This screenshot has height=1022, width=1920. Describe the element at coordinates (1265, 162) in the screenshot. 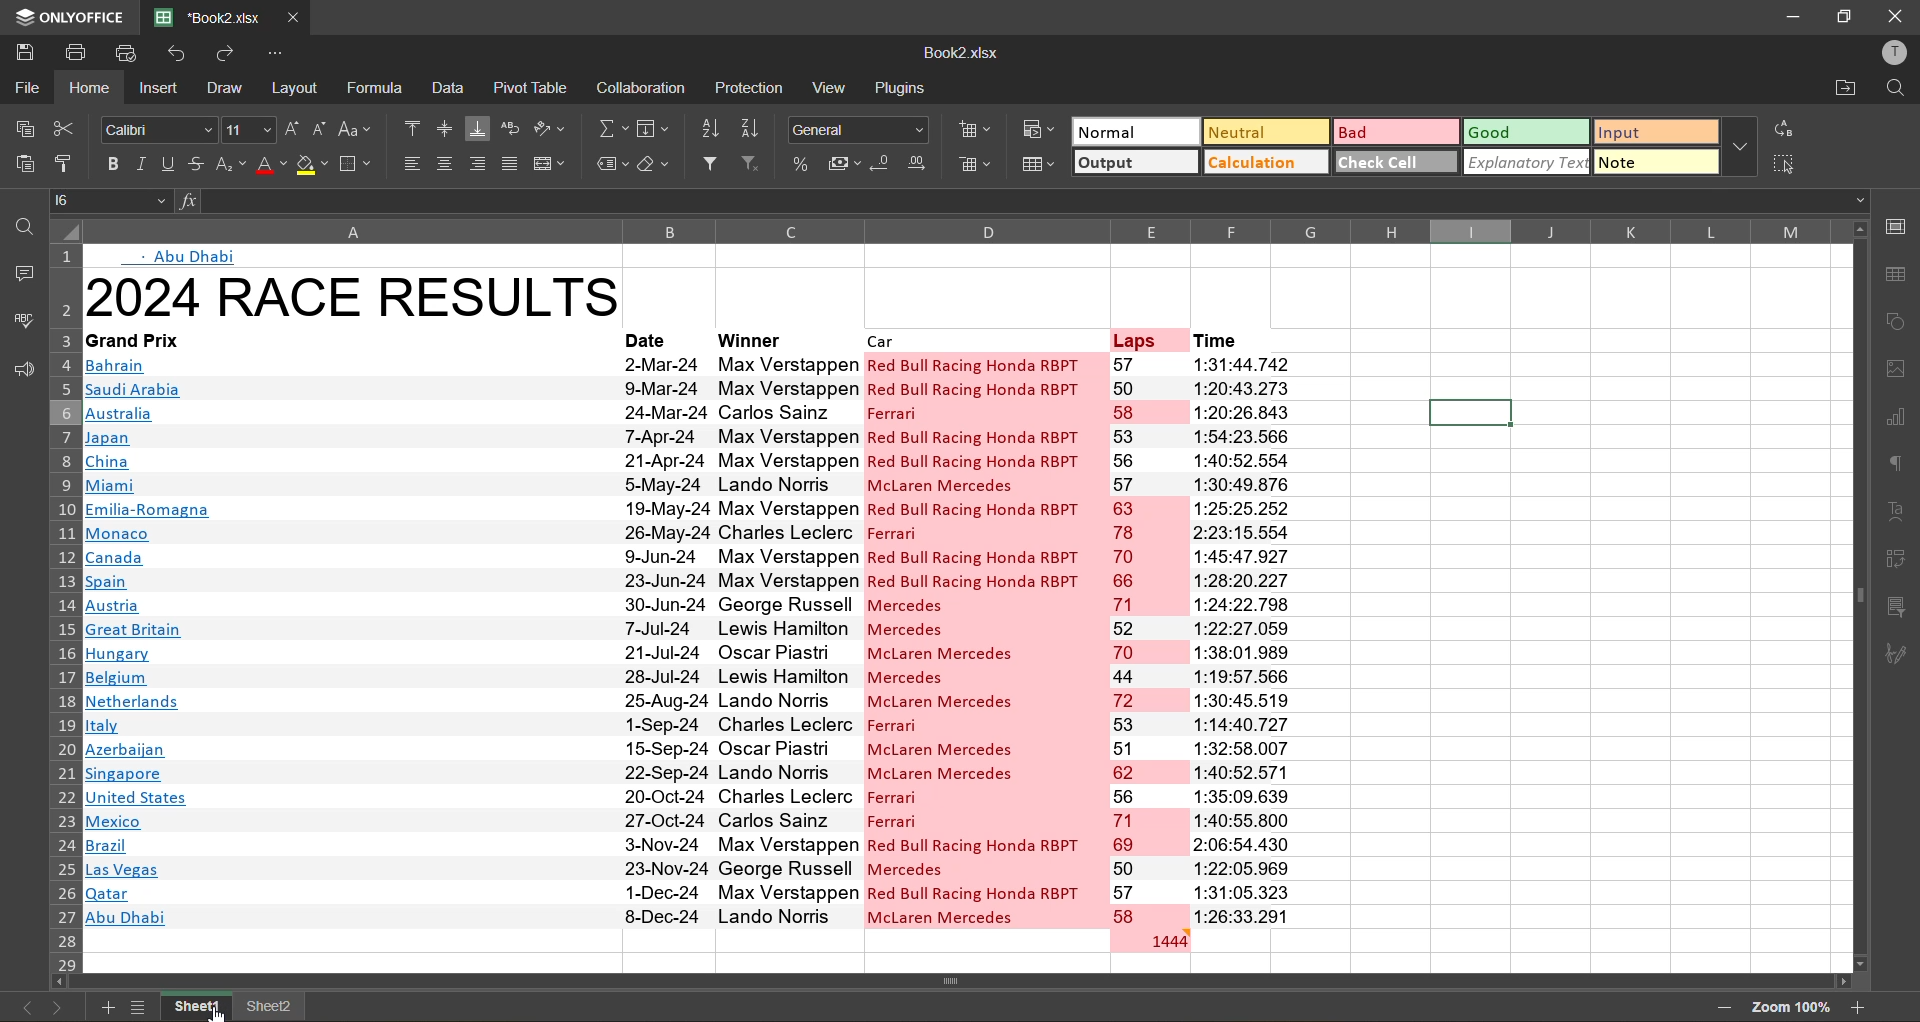

I see `calculation` at that location.